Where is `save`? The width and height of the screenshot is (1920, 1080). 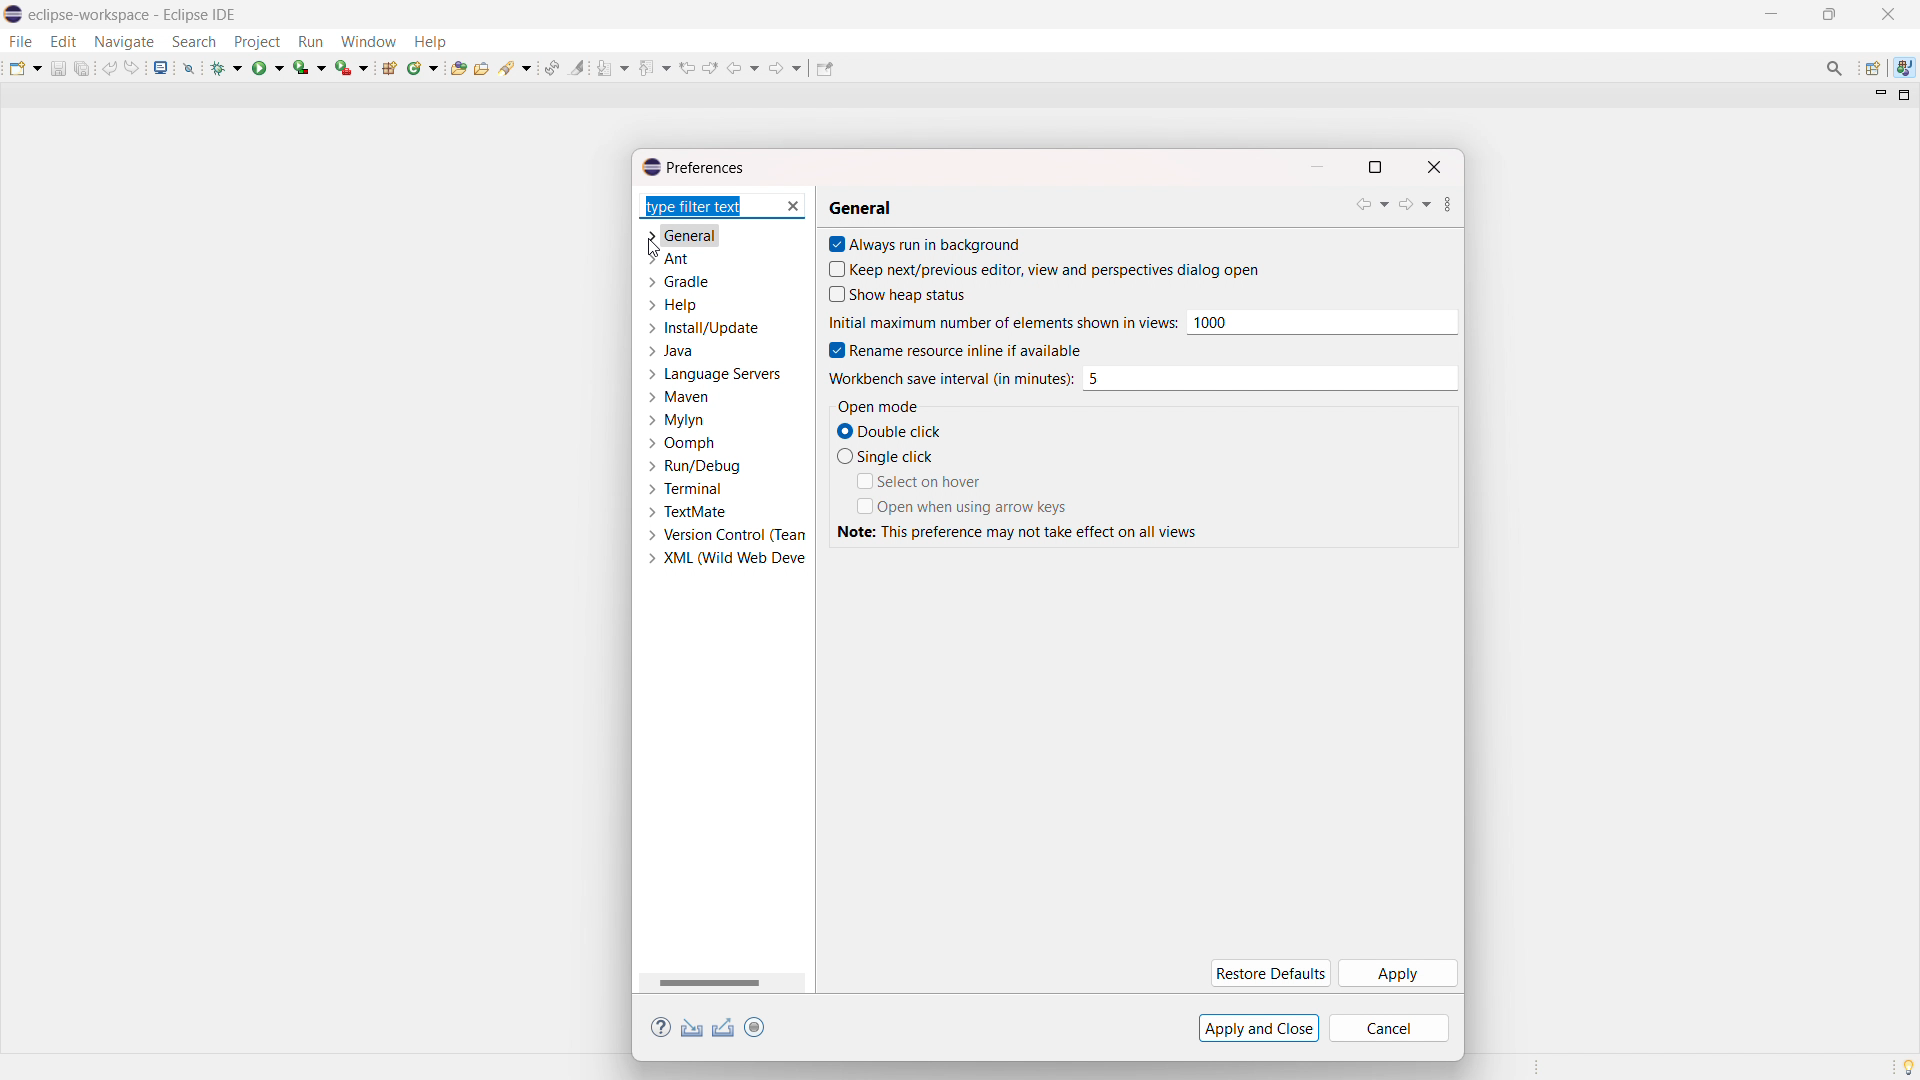
save is located at coordinates (58, 68).